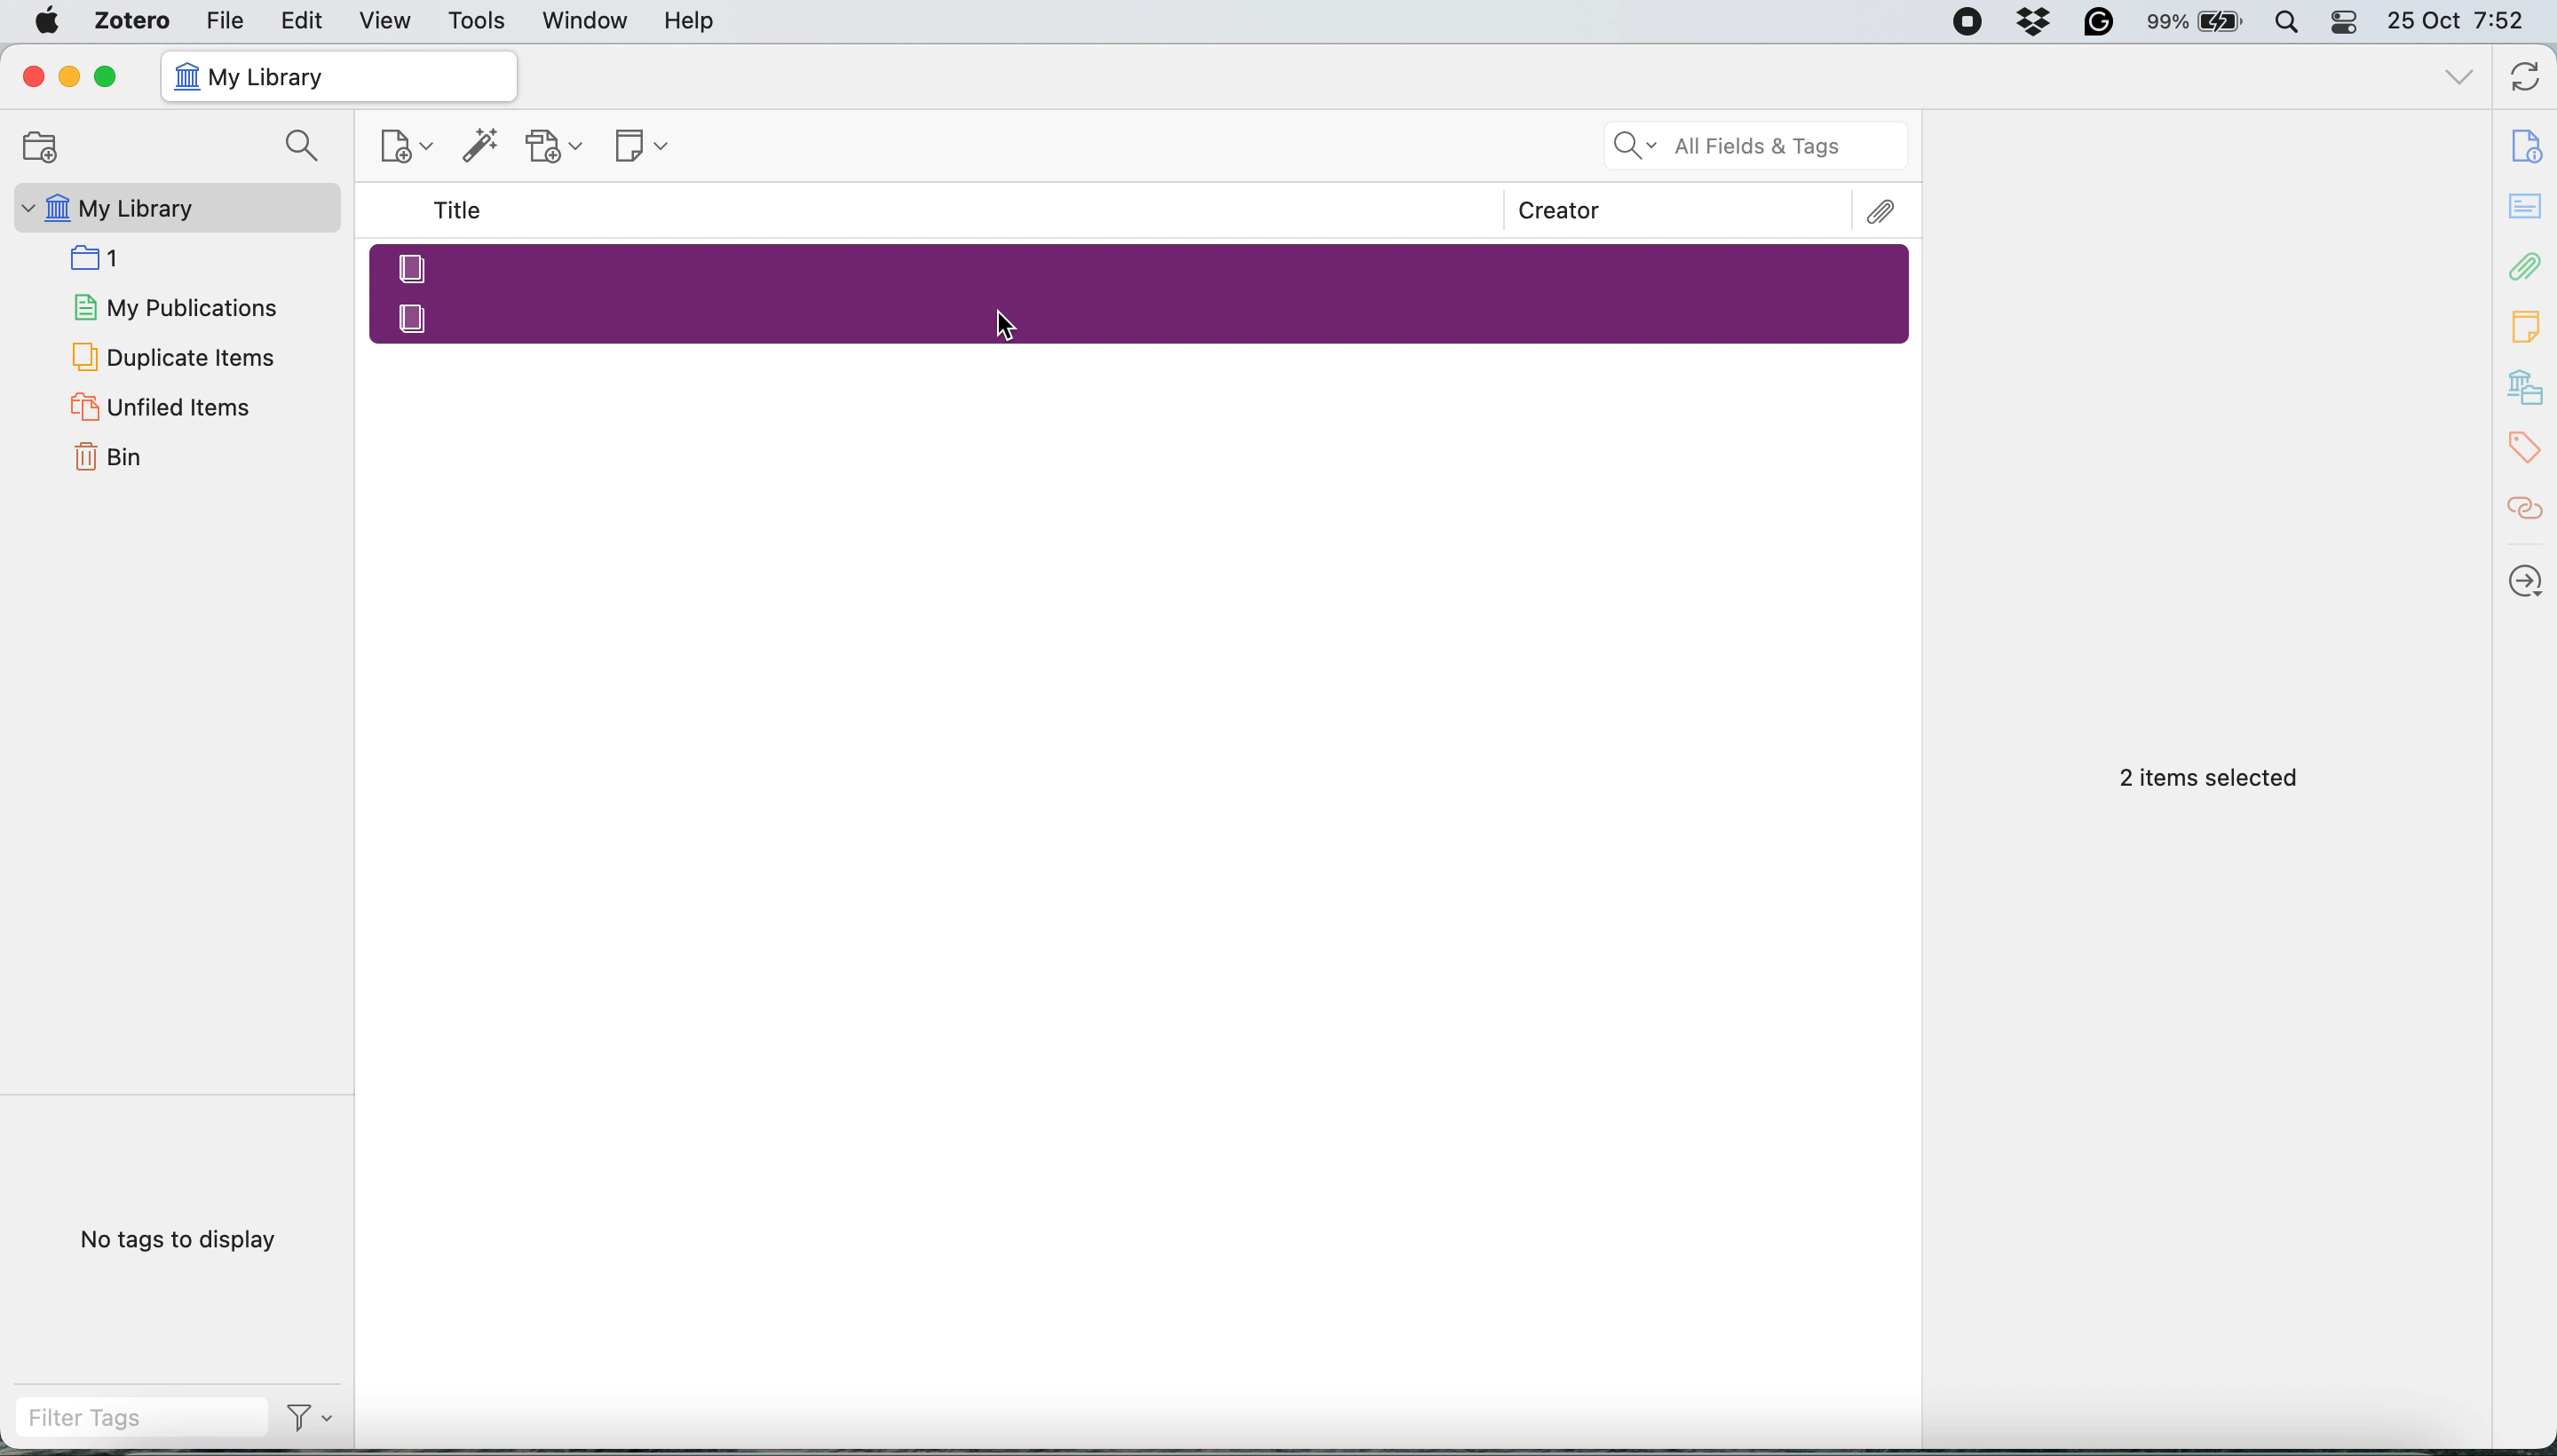  What do you see at coordinates (1758, 146) in the screenshot?
I see `All Fields & Tags` at bounding box center [1758, 146].